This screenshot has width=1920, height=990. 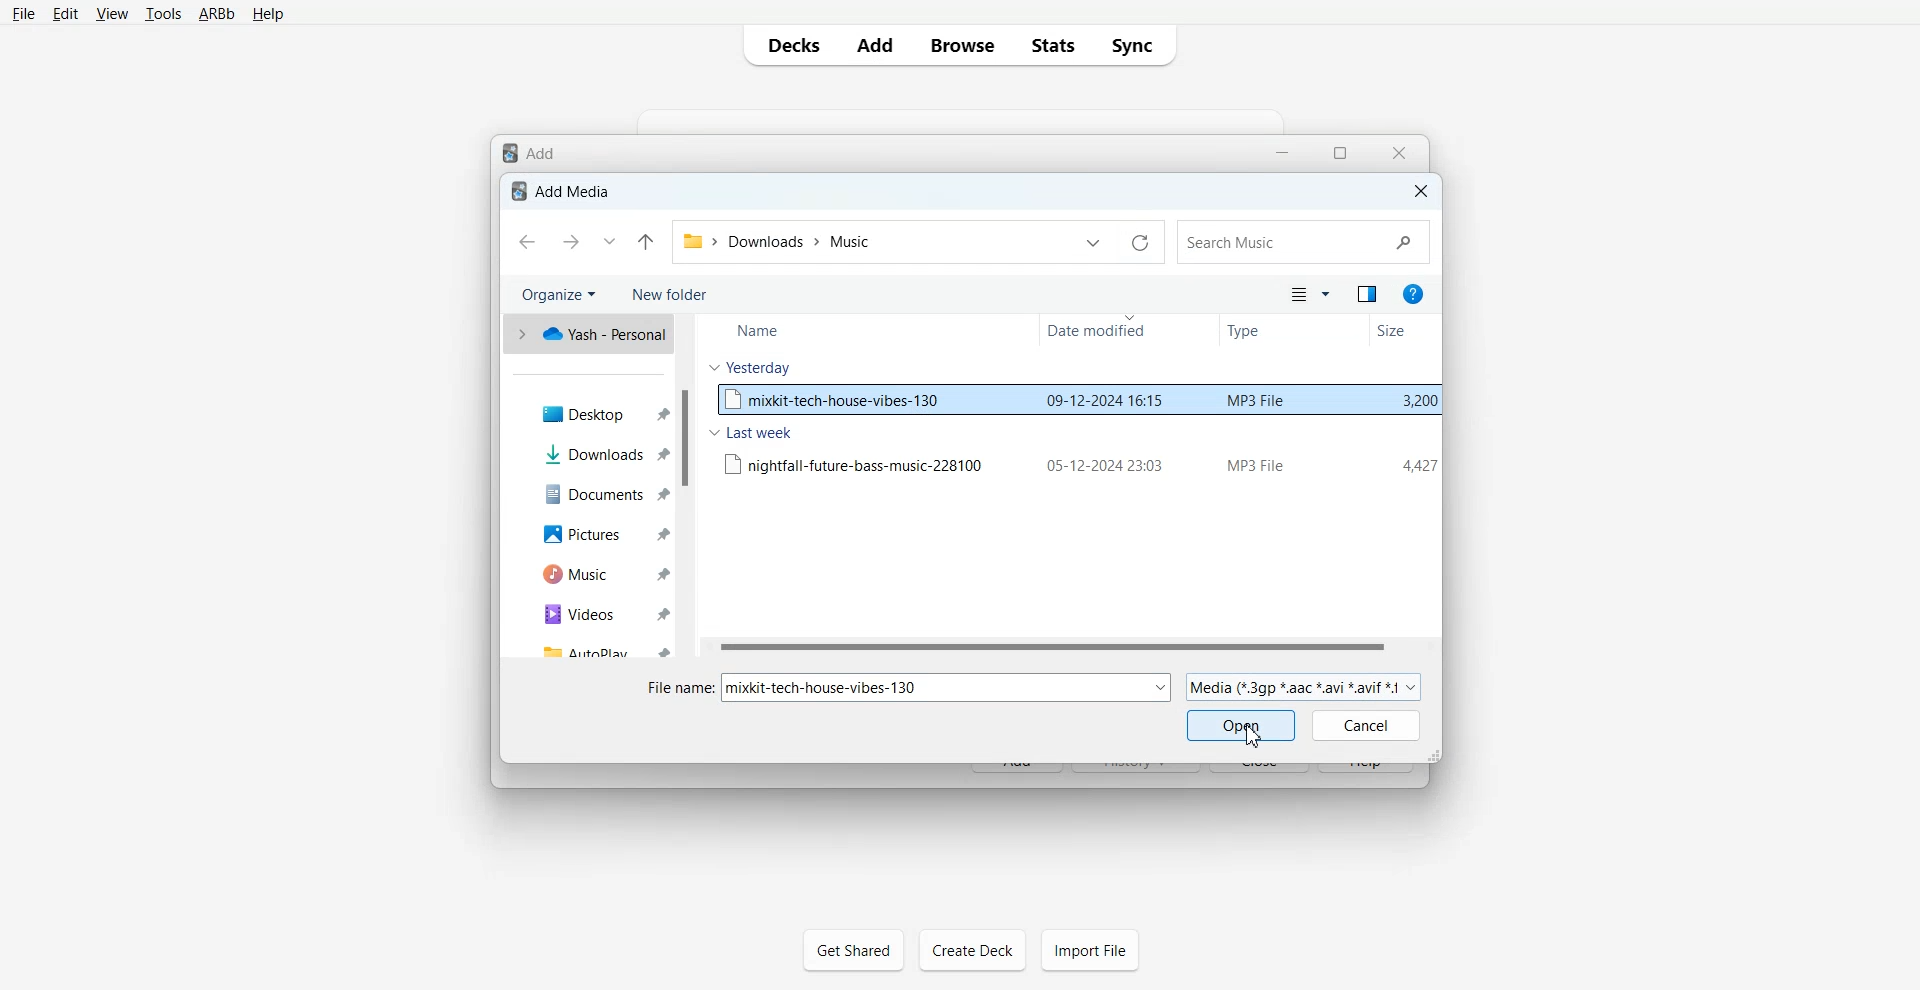 I want to click on Pictures, so click(x=602, y=533).